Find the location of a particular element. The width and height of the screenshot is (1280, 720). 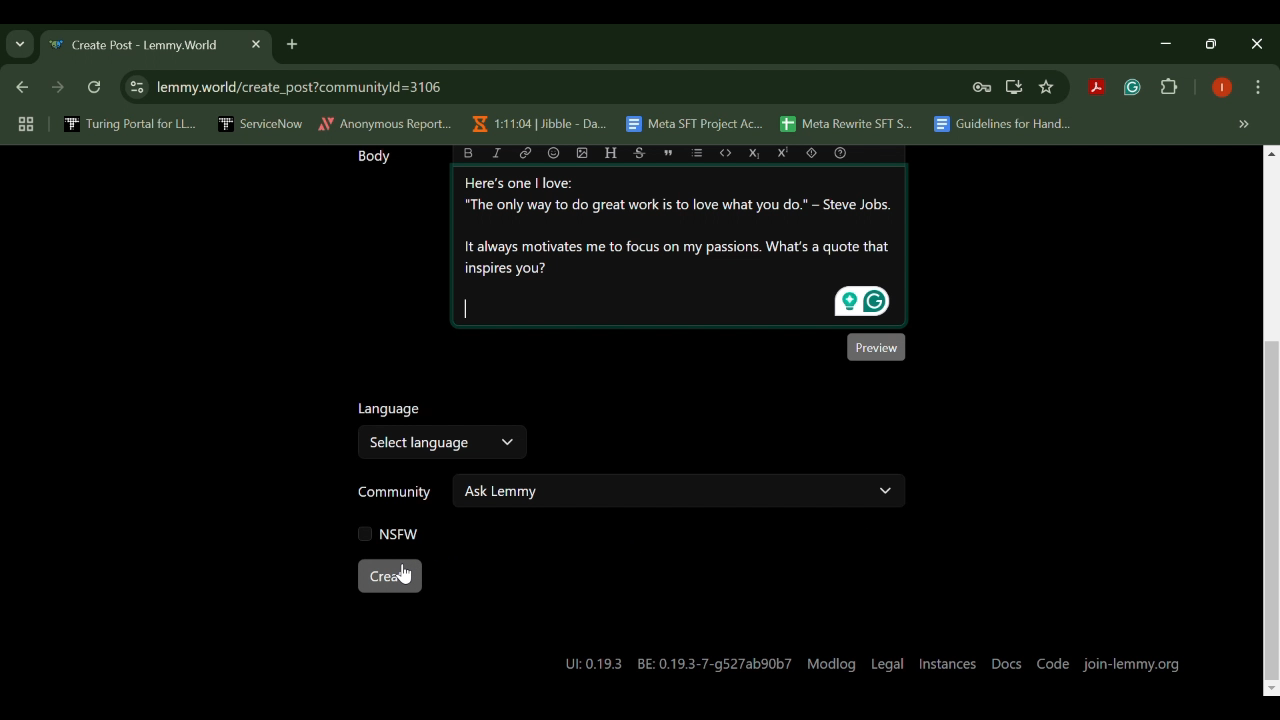

1:11:04 | Jibble - Da... is located at coordinates (538, 124).